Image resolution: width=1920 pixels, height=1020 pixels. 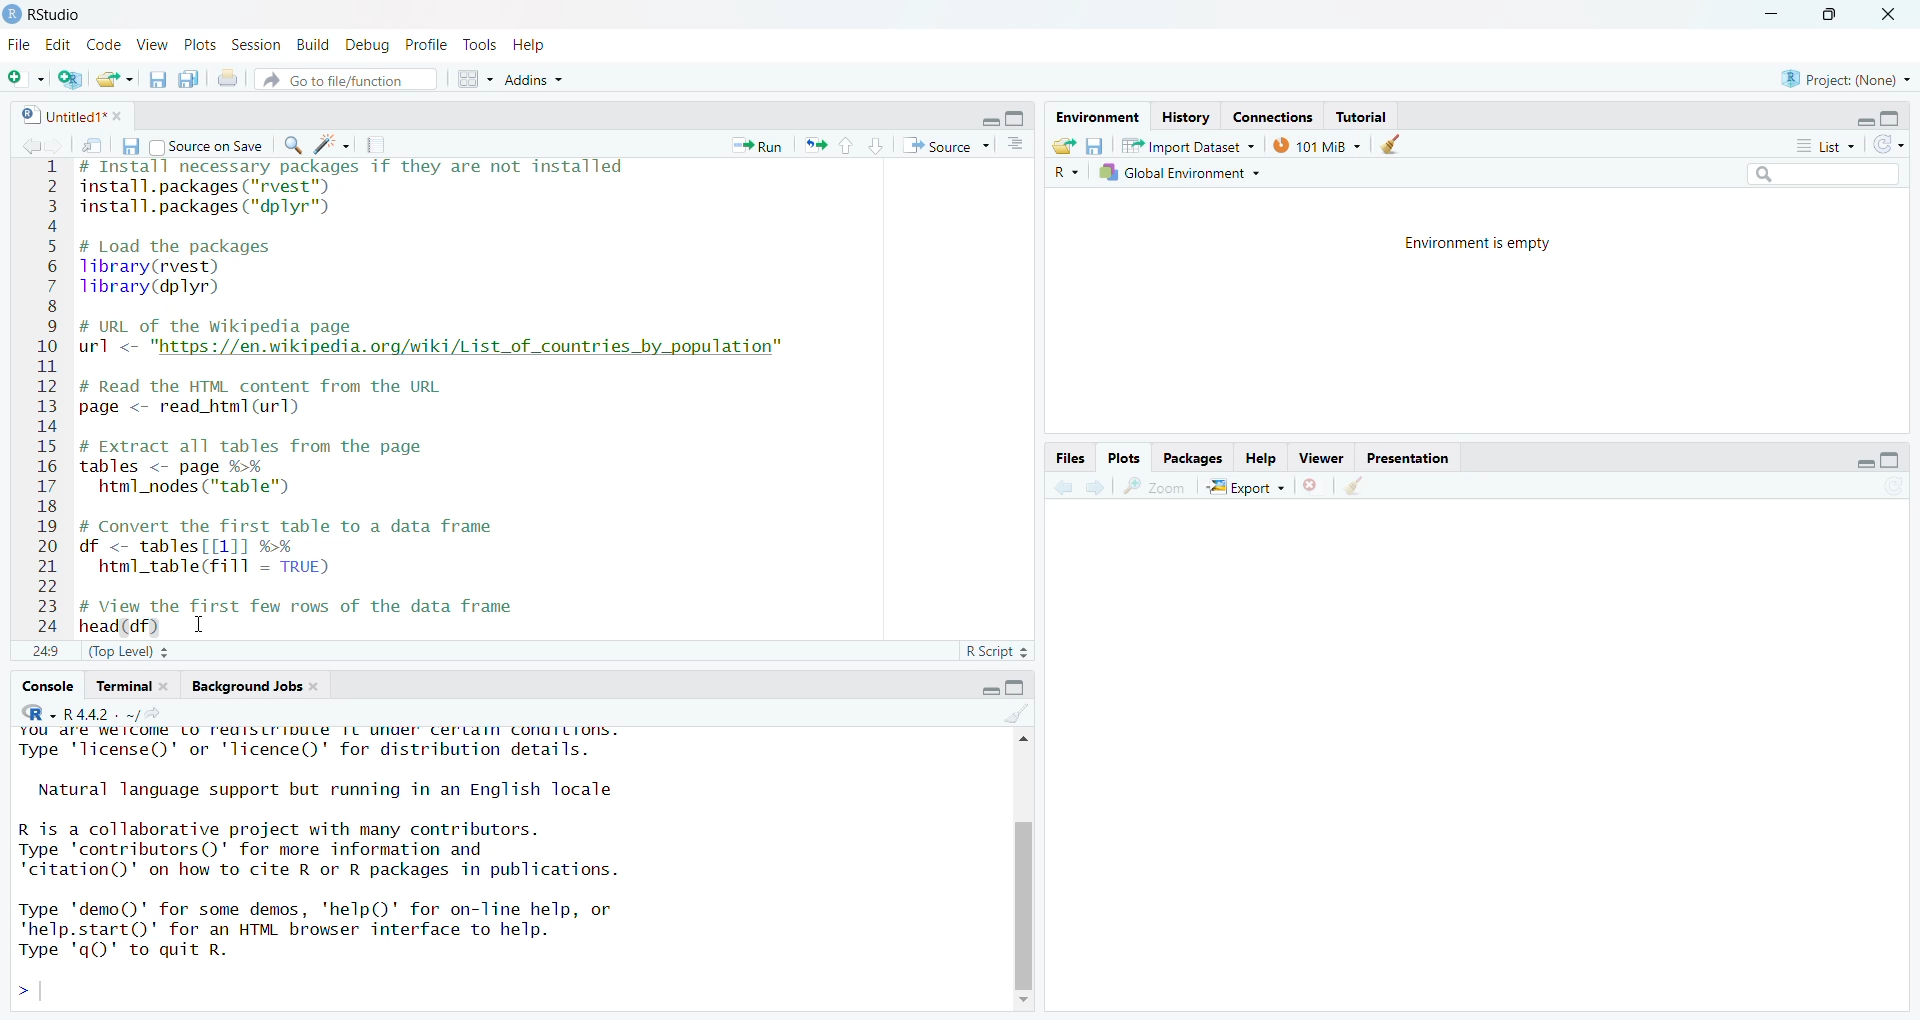 What do you see at coordinates (170, 686) in the screenshot?
I see `close` at bounding box center [170, 686].